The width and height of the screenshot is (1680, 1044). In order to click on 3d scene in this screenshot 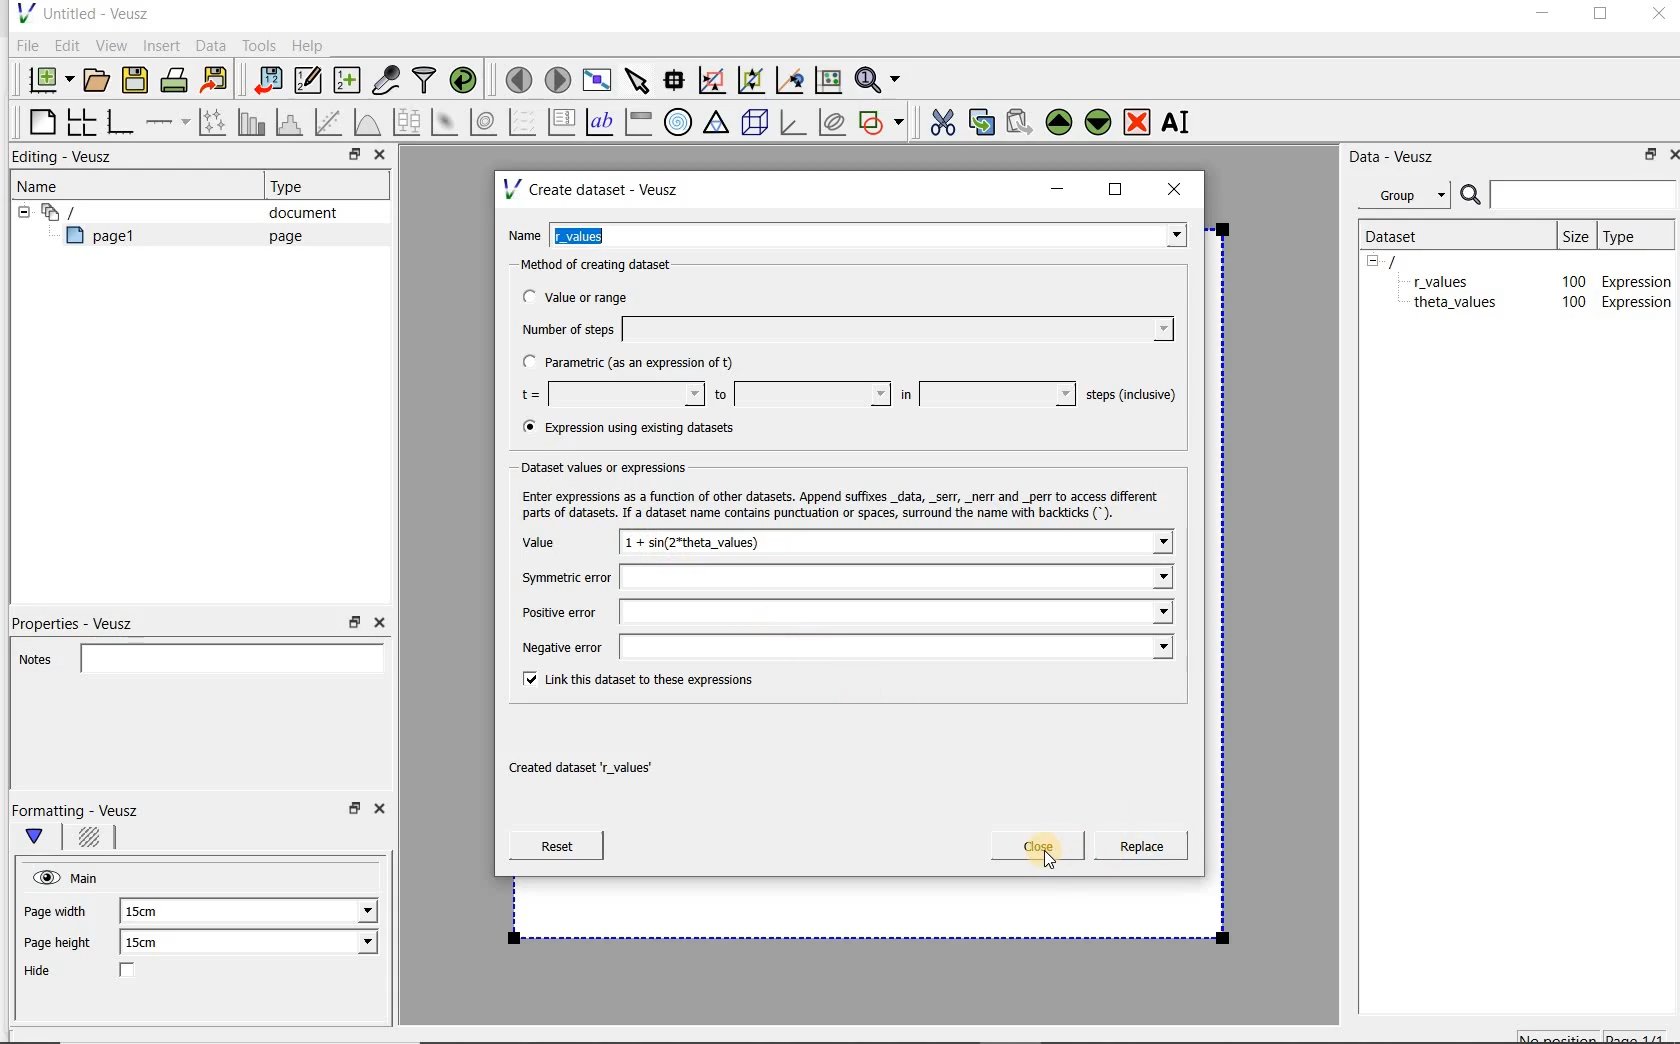, I will do `click(756, 124)`.